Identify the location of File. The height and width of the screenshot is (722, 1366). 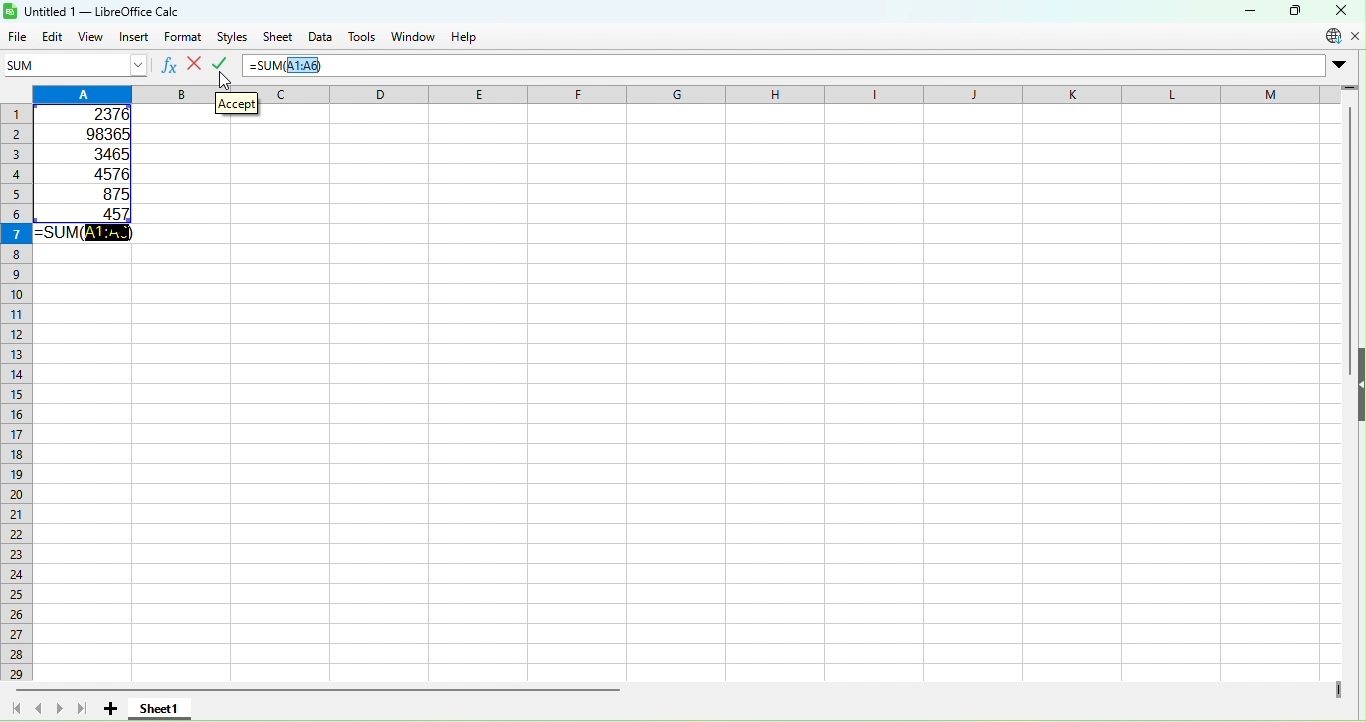
(18, 38).